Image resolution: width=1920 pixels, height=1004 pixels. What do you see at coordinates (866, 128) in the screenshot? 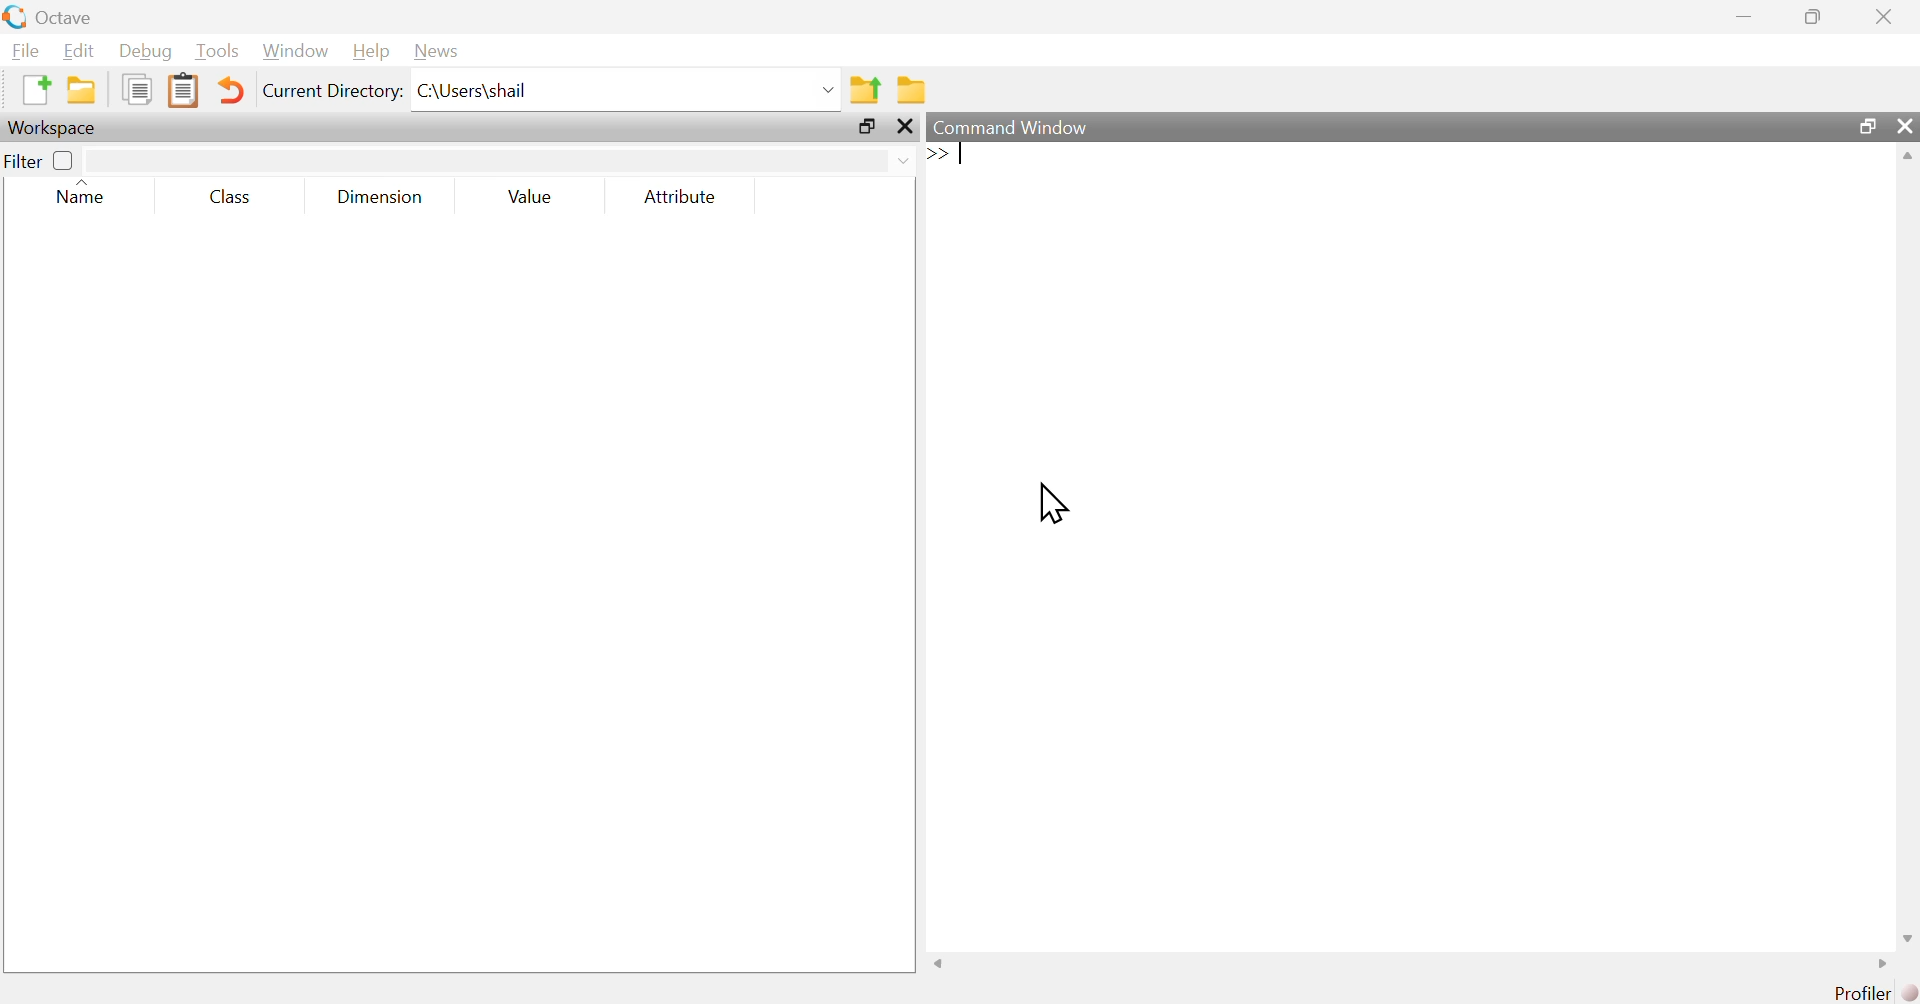
I see `maximize` at bounding box center [866, 128].